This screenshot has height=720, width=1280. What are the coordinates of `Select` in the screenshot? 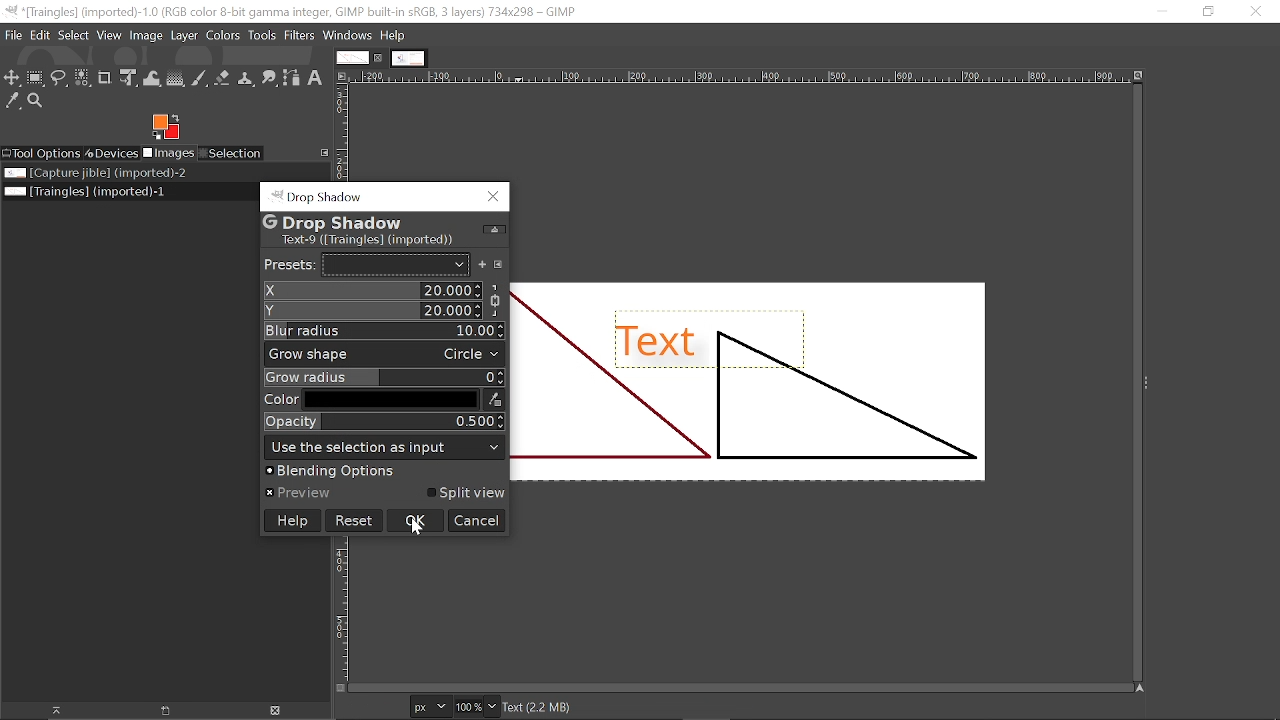 It's located at (73, 36).